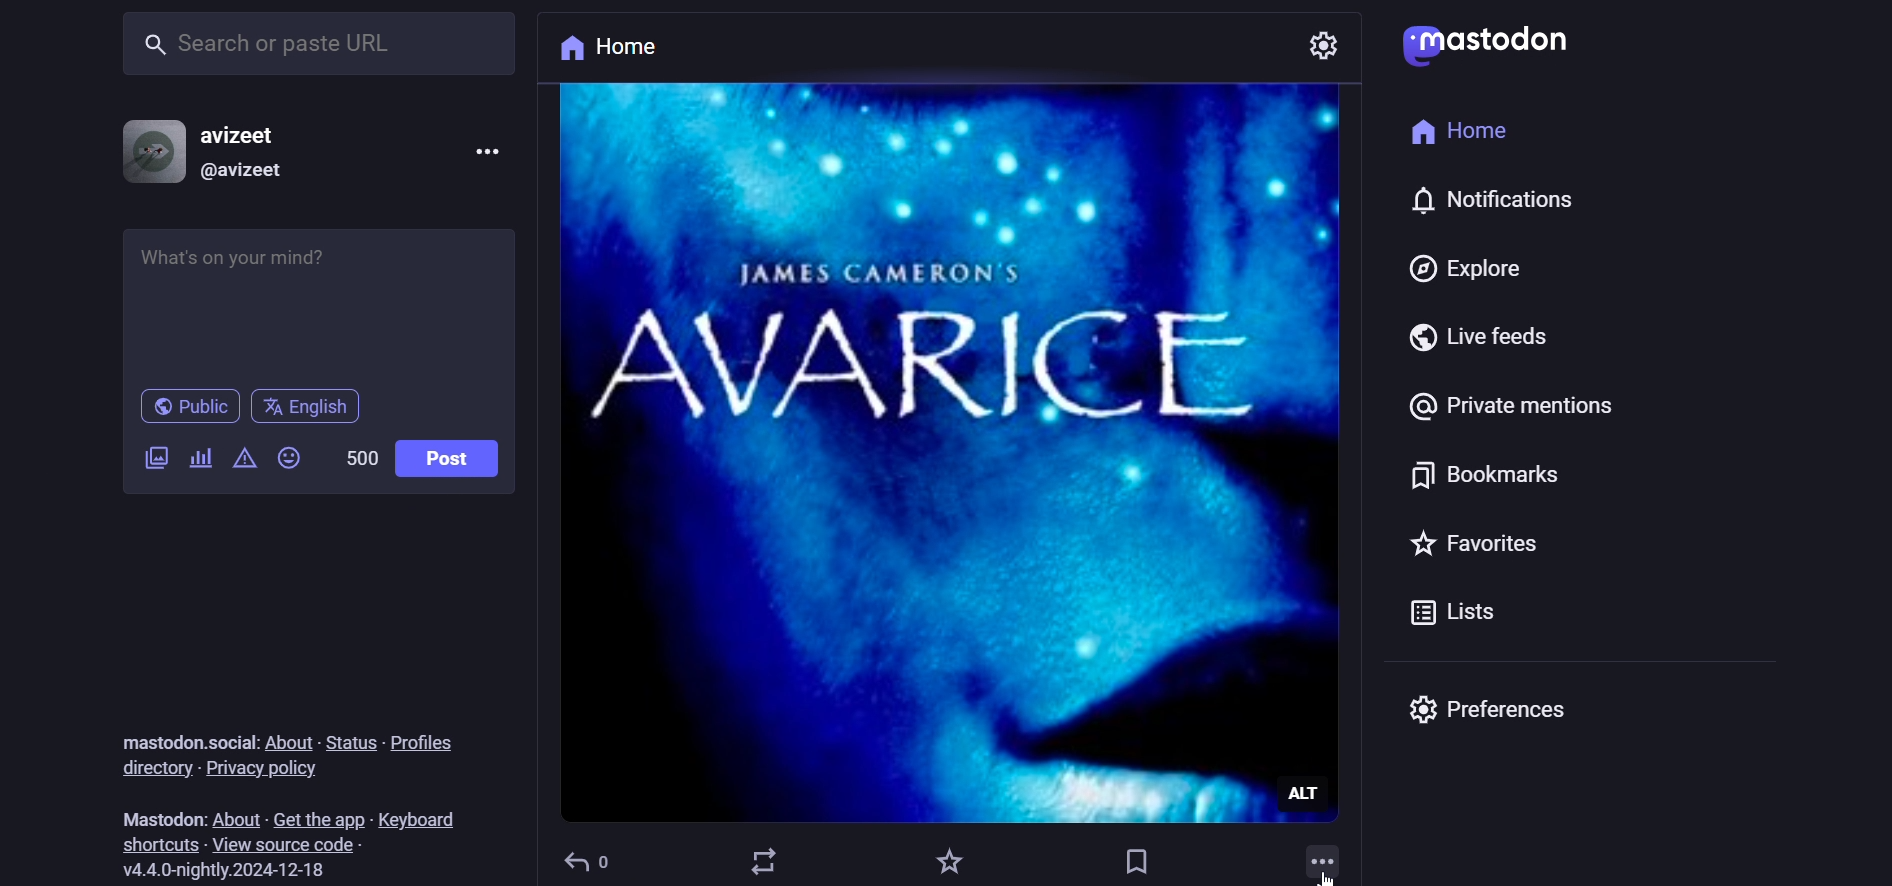 This screenshot has height=886, width=1892. What do you see at coordinates (292, 845) in the screenshot?
I see `source code` at bounding box center [292, 845].